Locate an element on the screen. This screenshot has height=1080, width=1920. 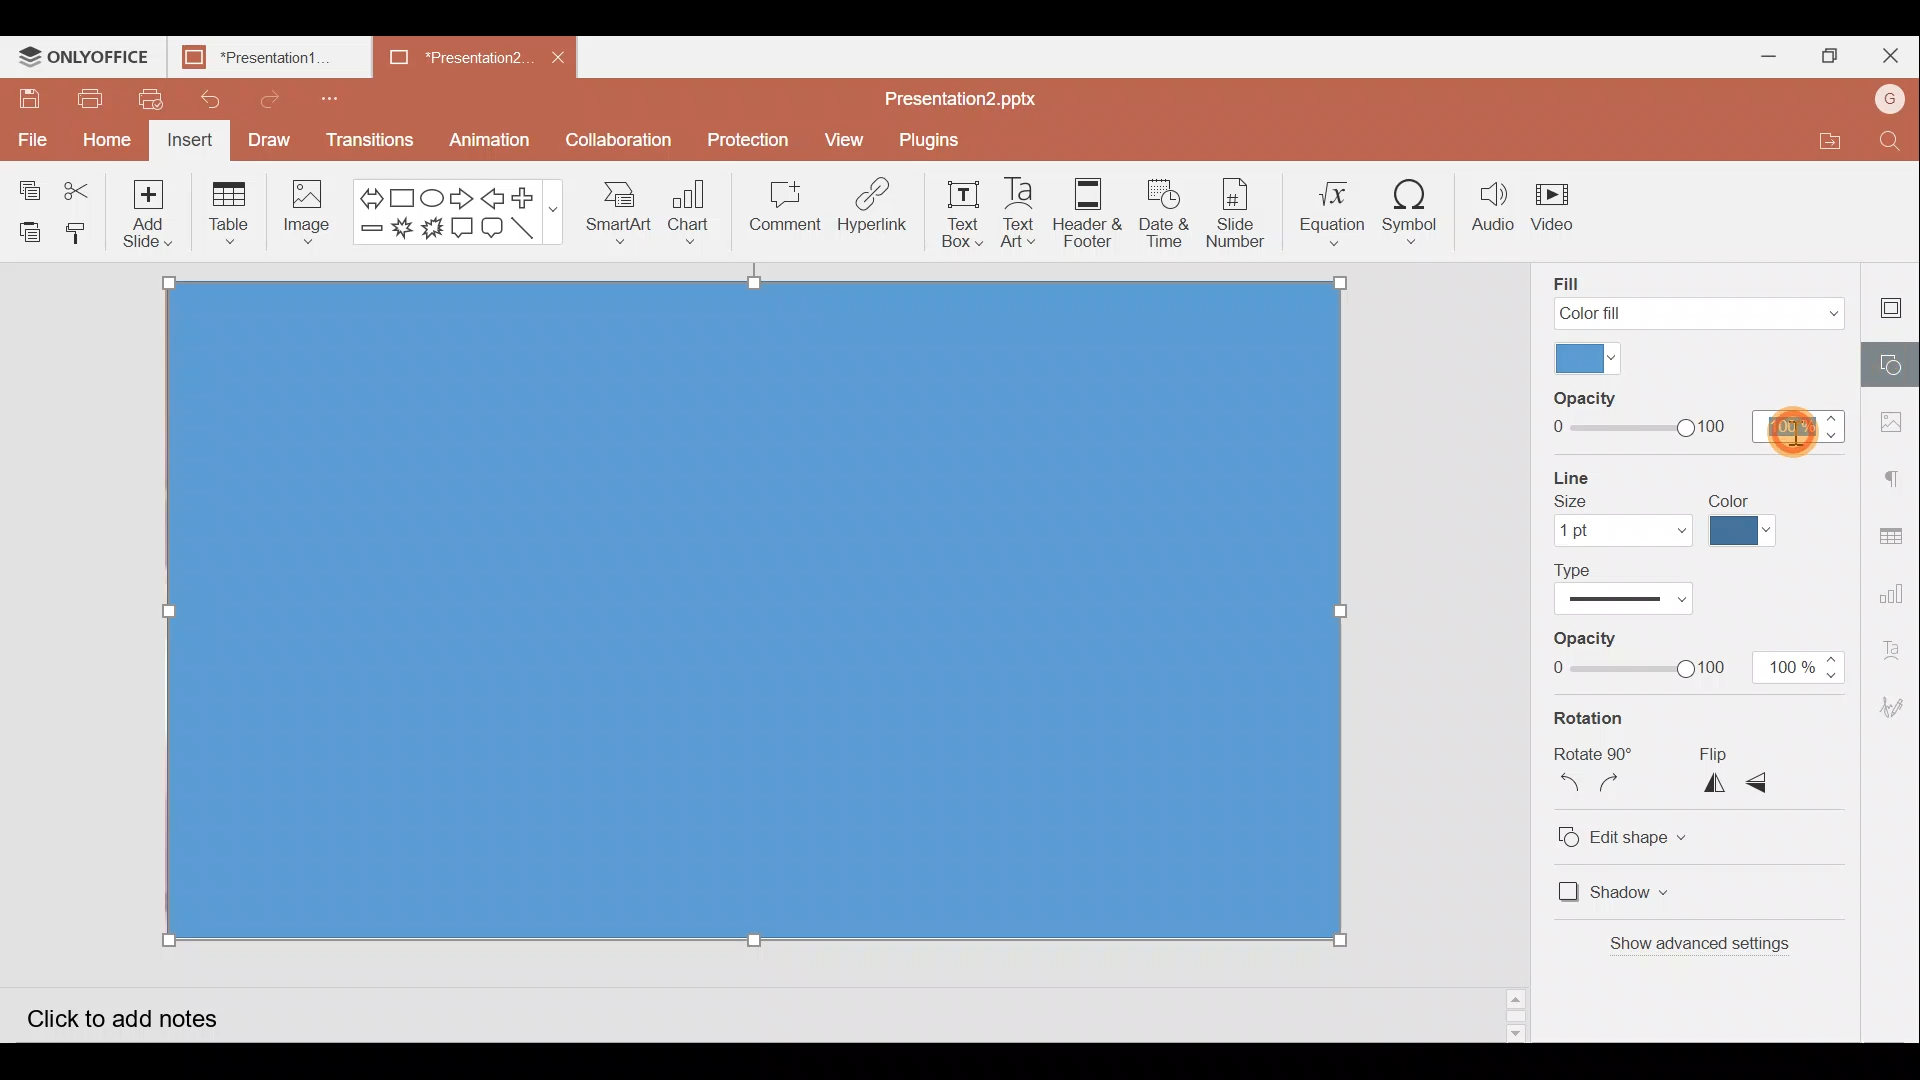
Hyperlink is located at coordinates (866, 209).